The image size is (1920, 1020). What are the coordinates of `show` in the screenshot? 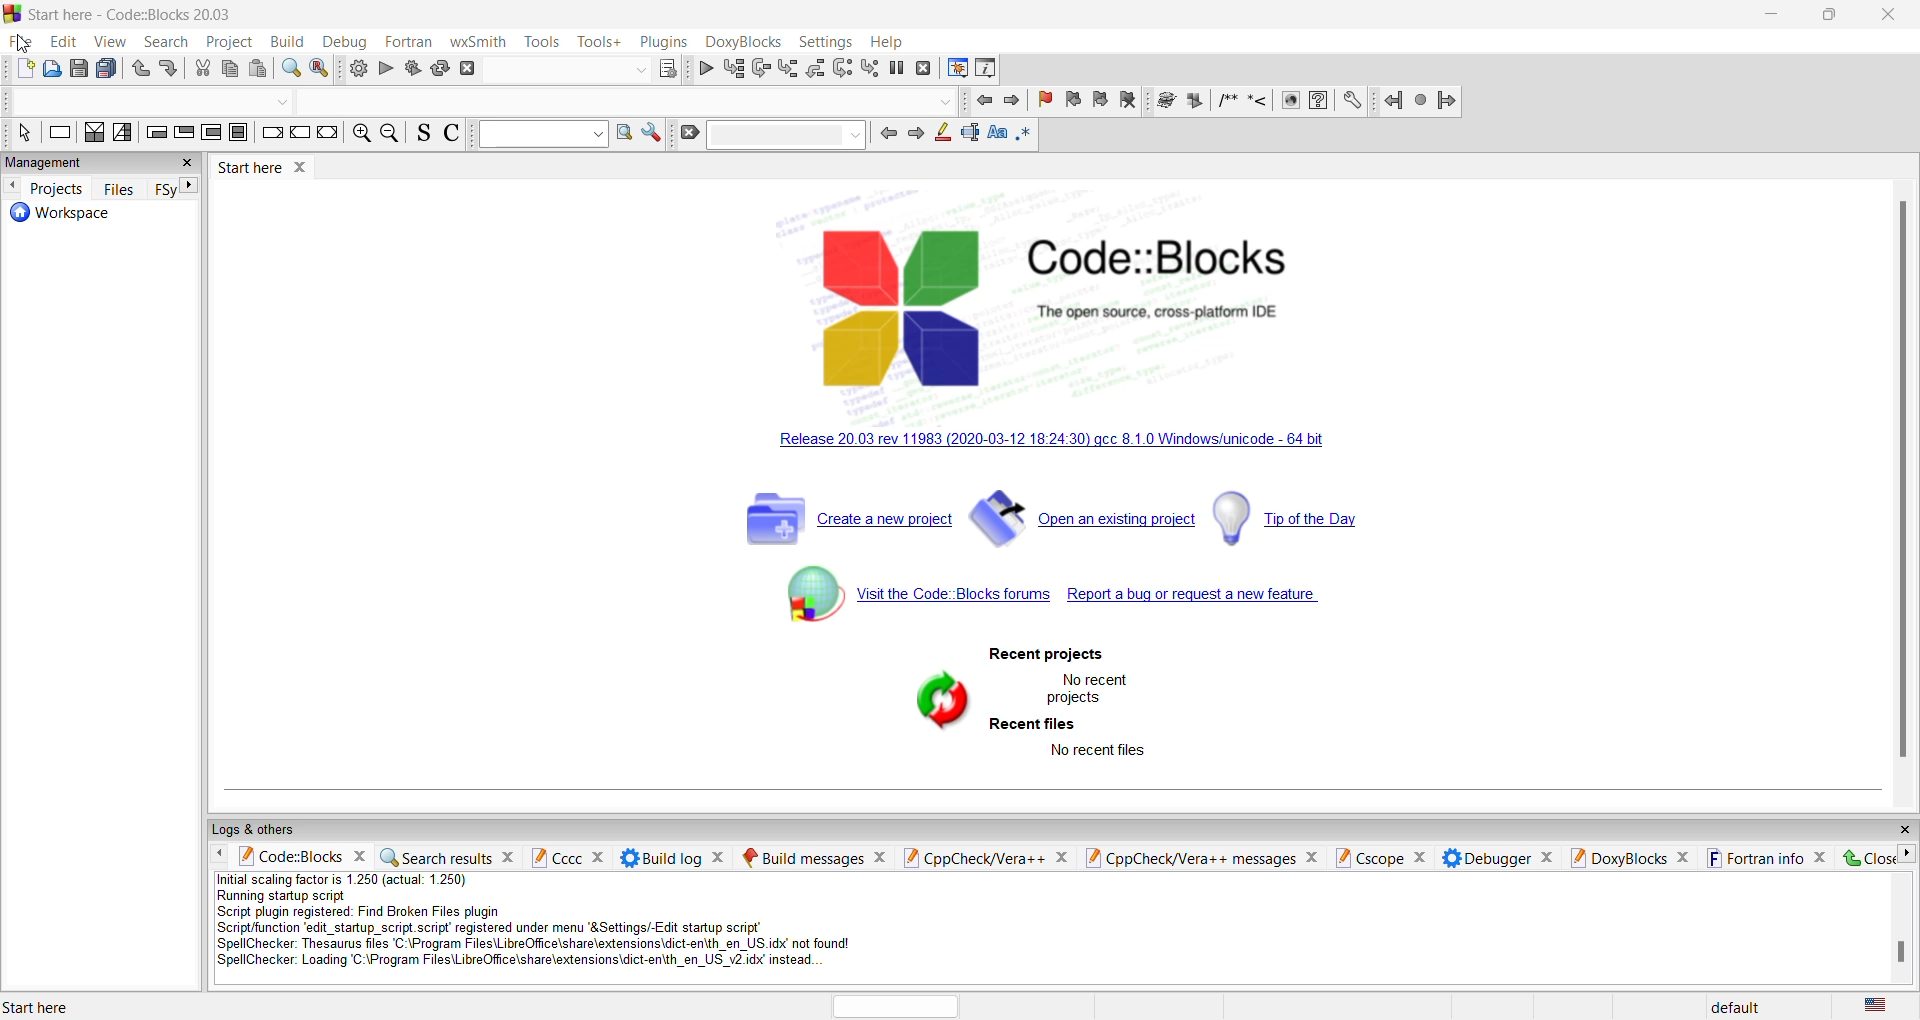 It's located at (1291, 101).